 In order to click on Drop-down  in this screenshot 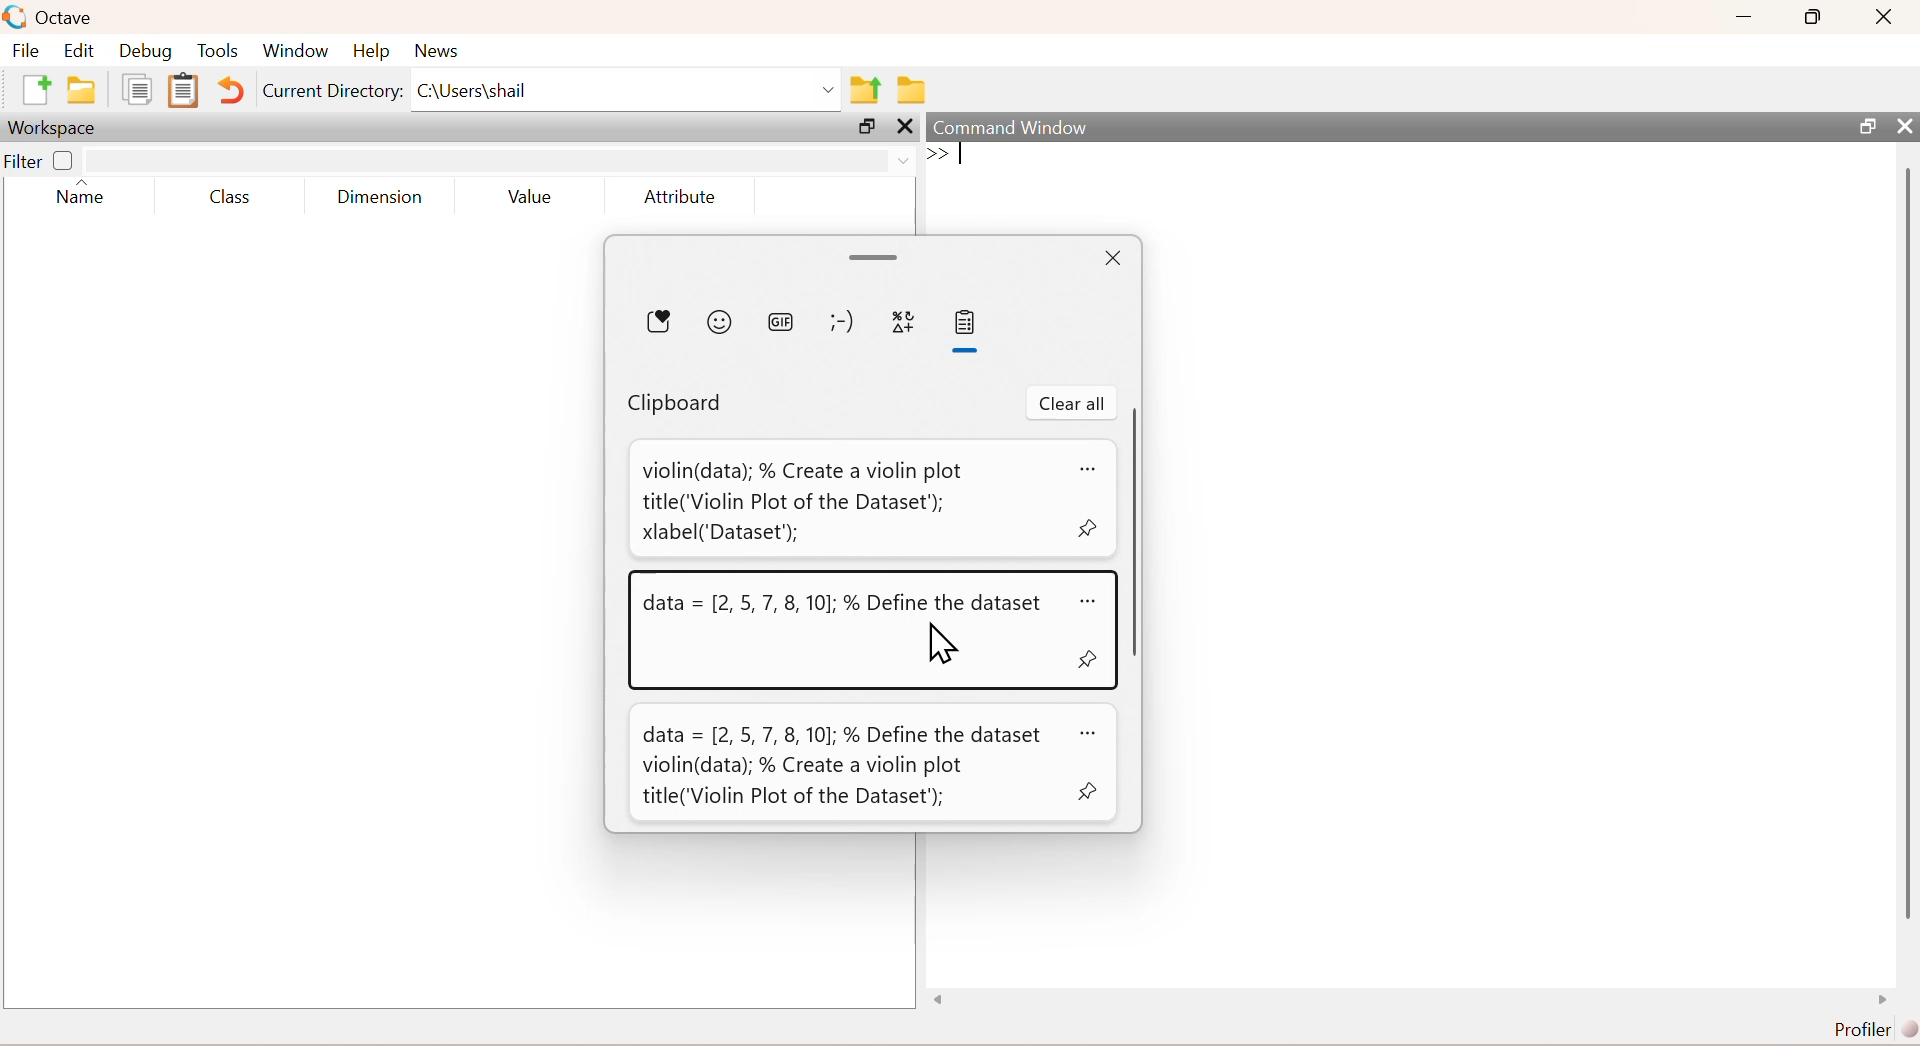, I will do `click(830, 90)`.